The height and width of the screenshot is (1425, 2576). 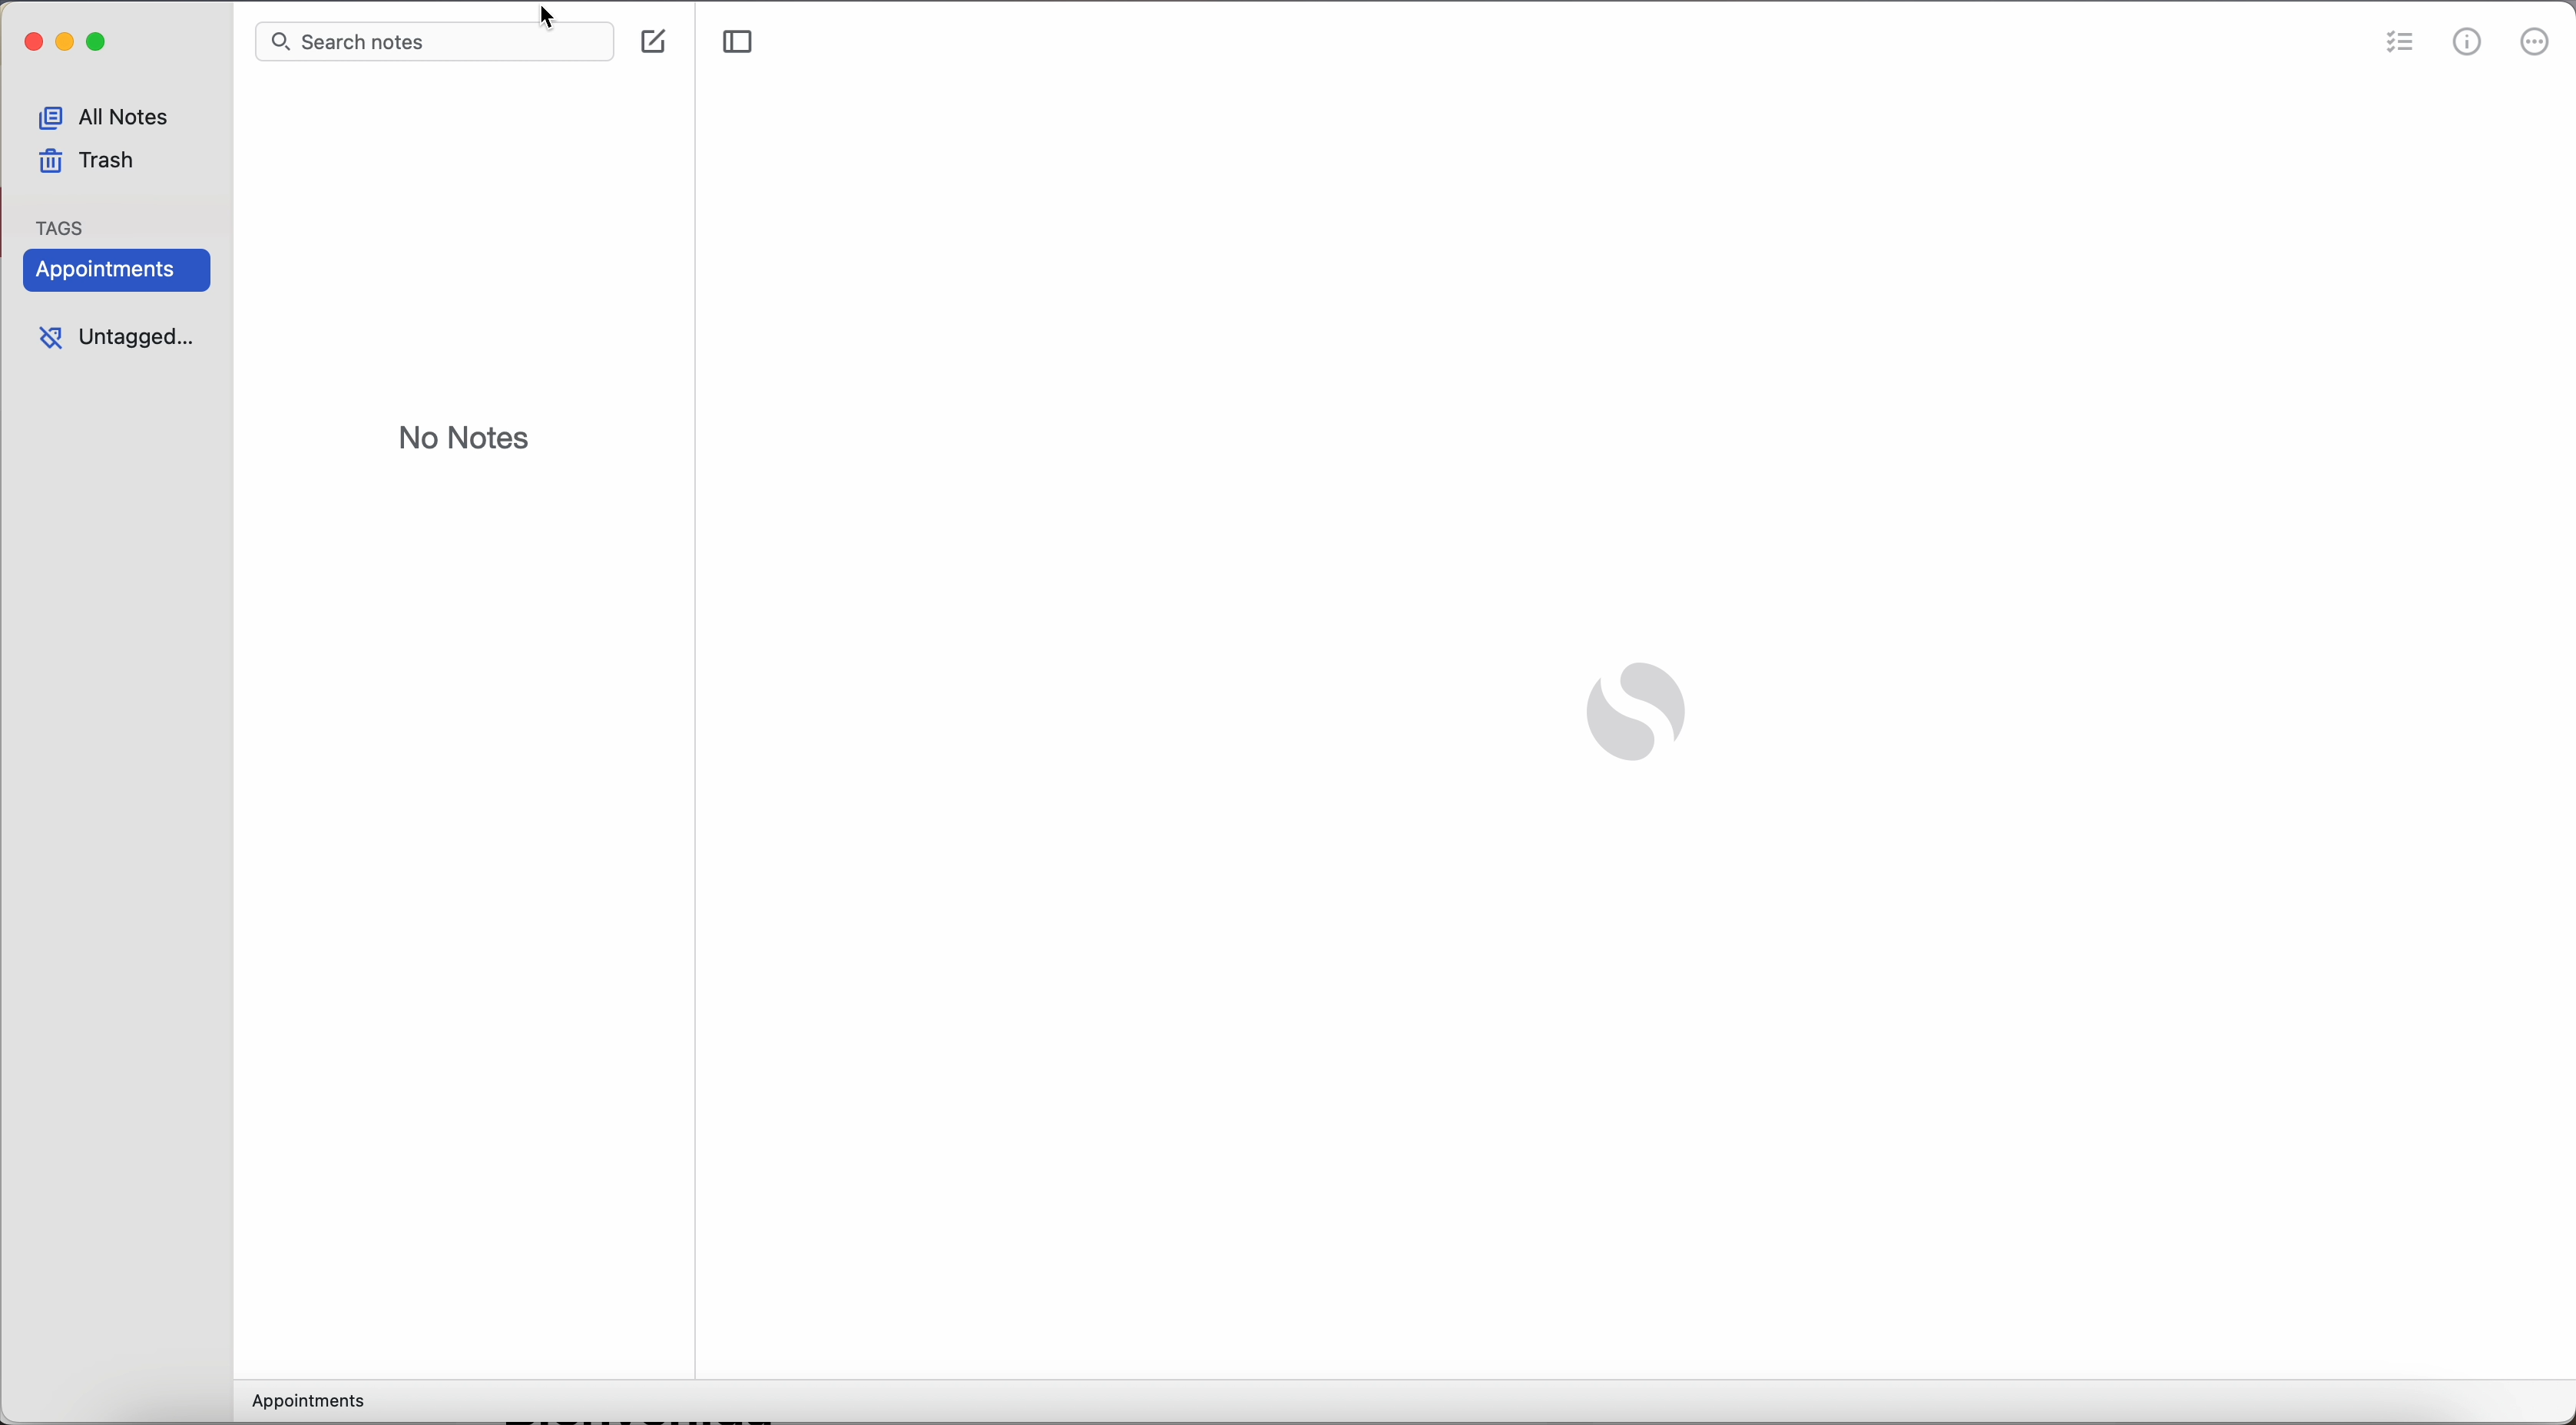 What do you see at coordinates (101, 45) in the screenshot?
I see `maximize Simplenote` at bounding box center [101, 45].